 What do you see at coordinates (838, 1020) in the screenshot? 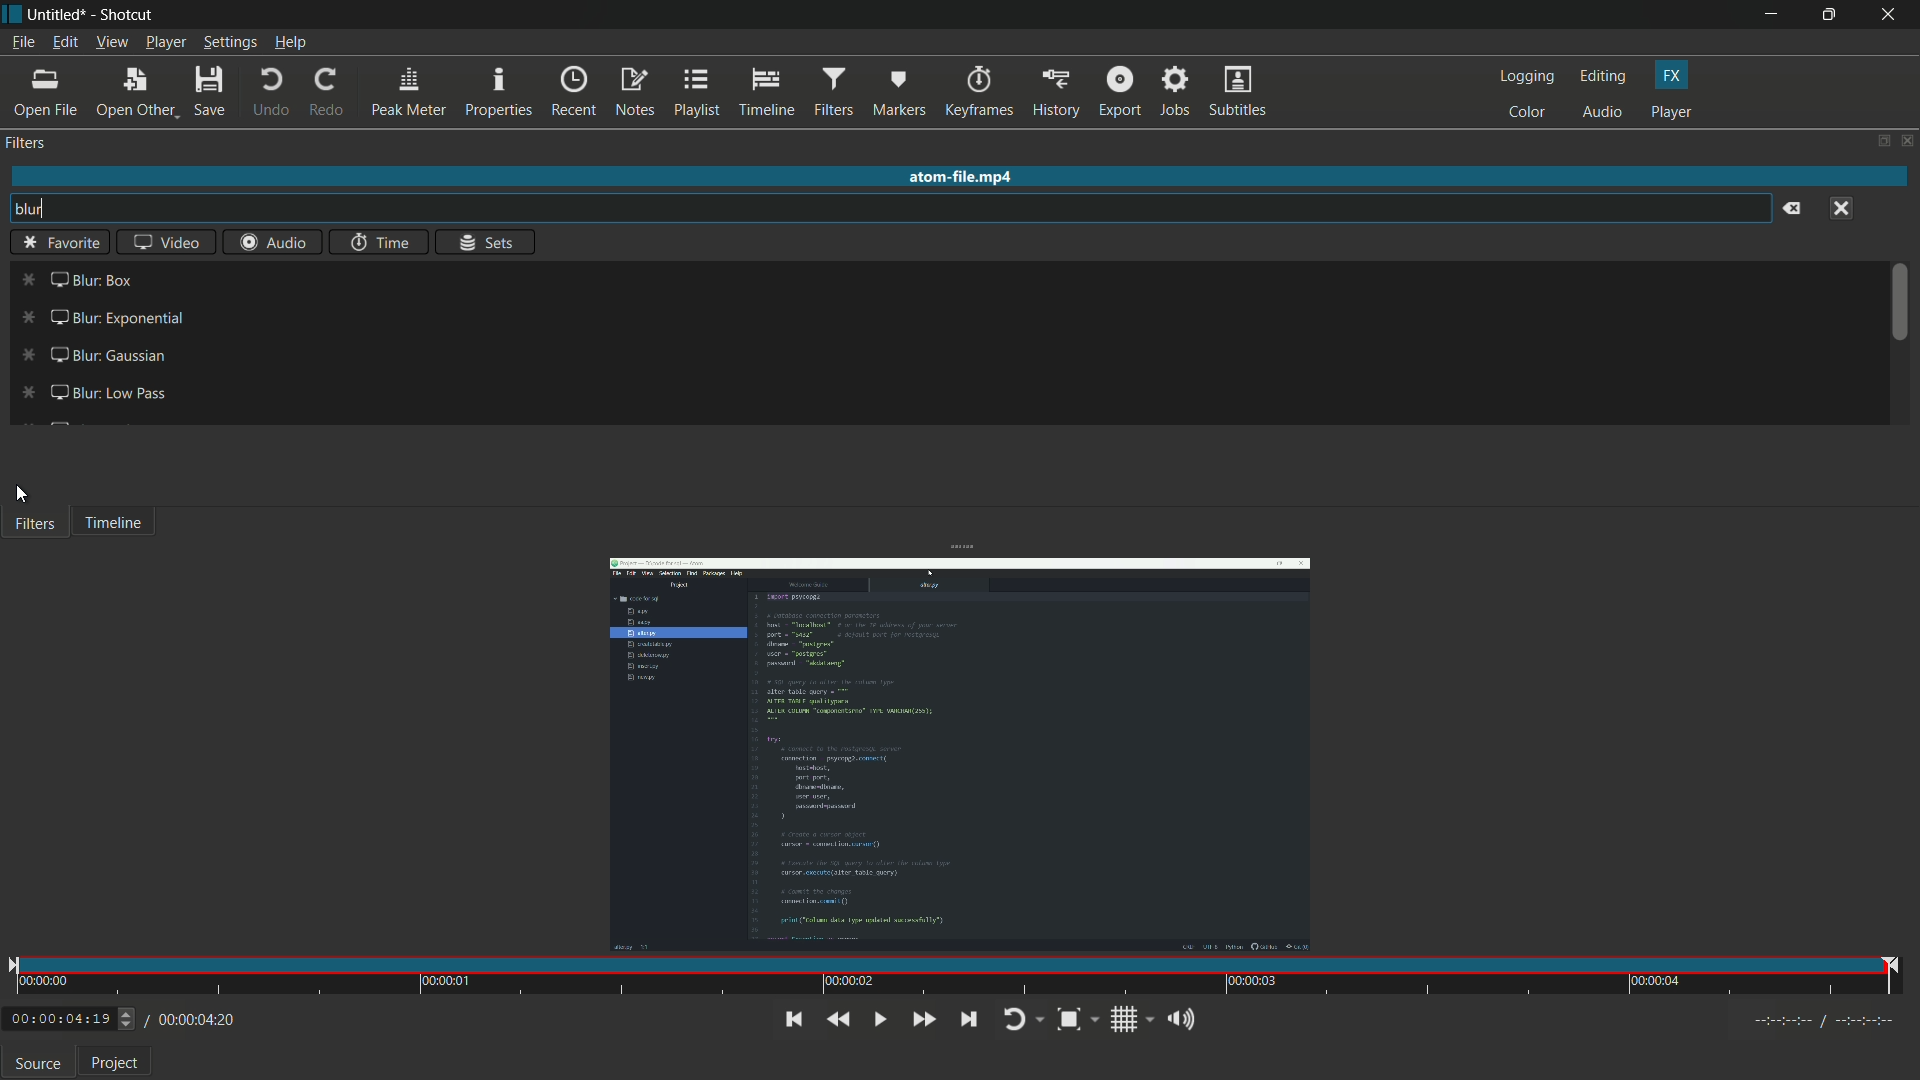
I see `quickly play backward` at bounding box center [838, 1020].